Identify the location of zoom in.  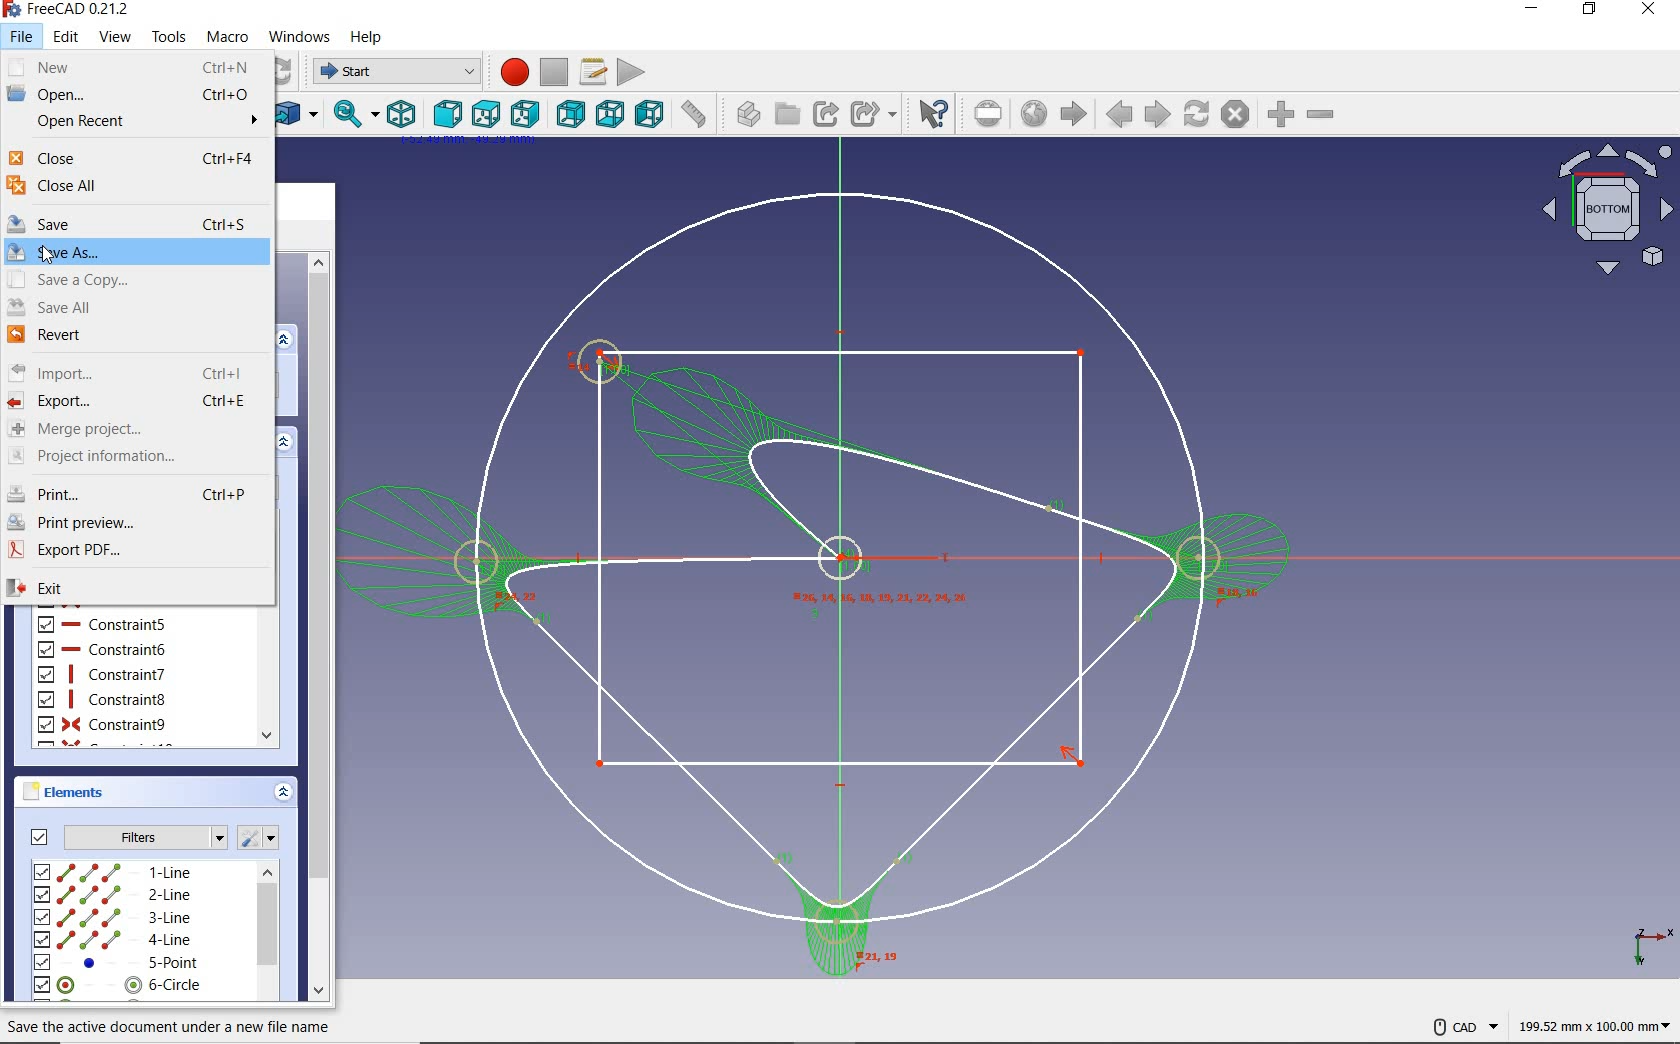
(1279, 115).